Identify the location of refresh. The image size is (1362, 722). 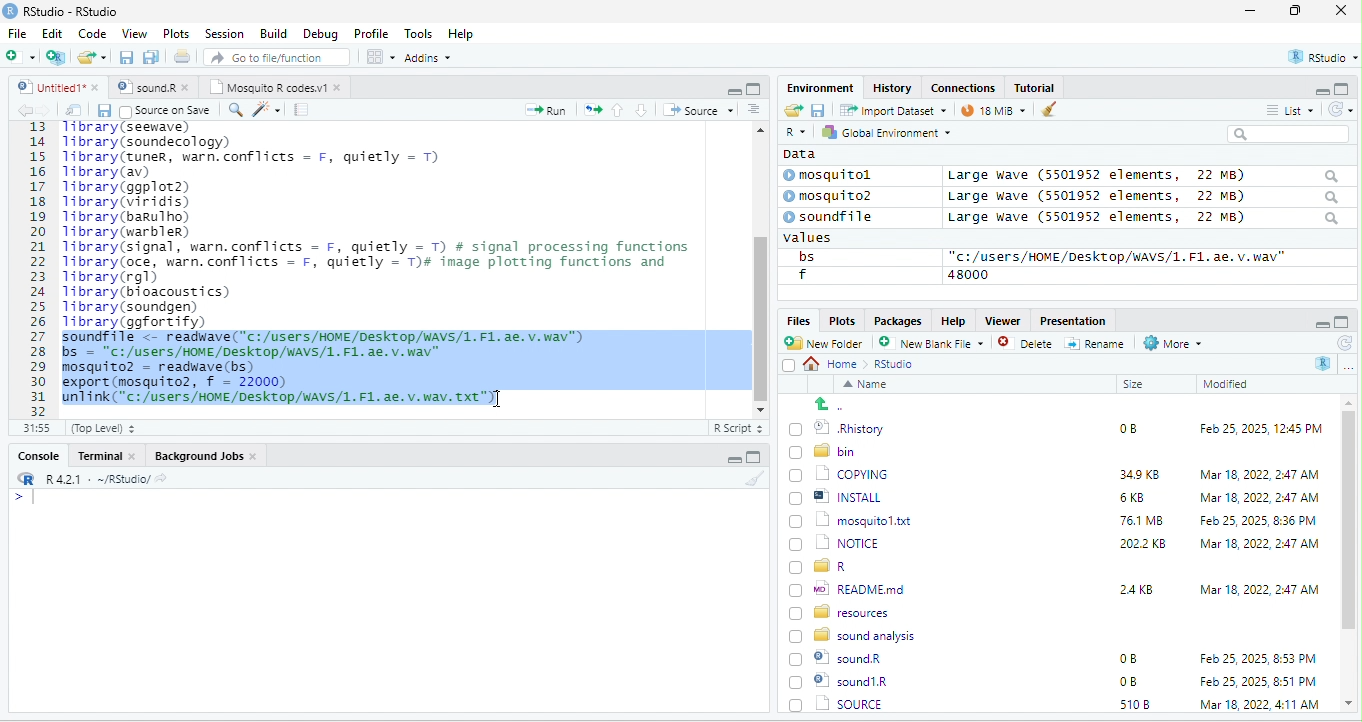
(1337, 109).